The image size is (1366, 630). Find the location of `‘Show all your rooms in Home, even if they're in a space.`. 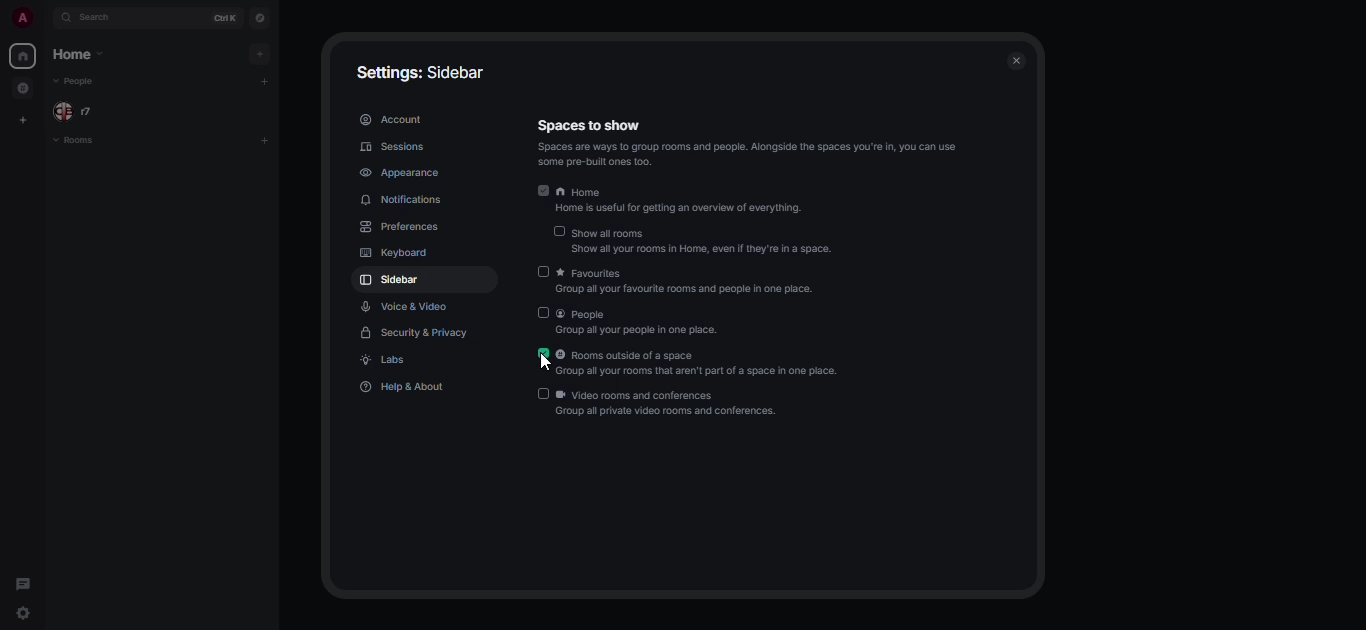

‘Show all your rooms in Home, even if they're in a space. is located at coordinates (713, 251).